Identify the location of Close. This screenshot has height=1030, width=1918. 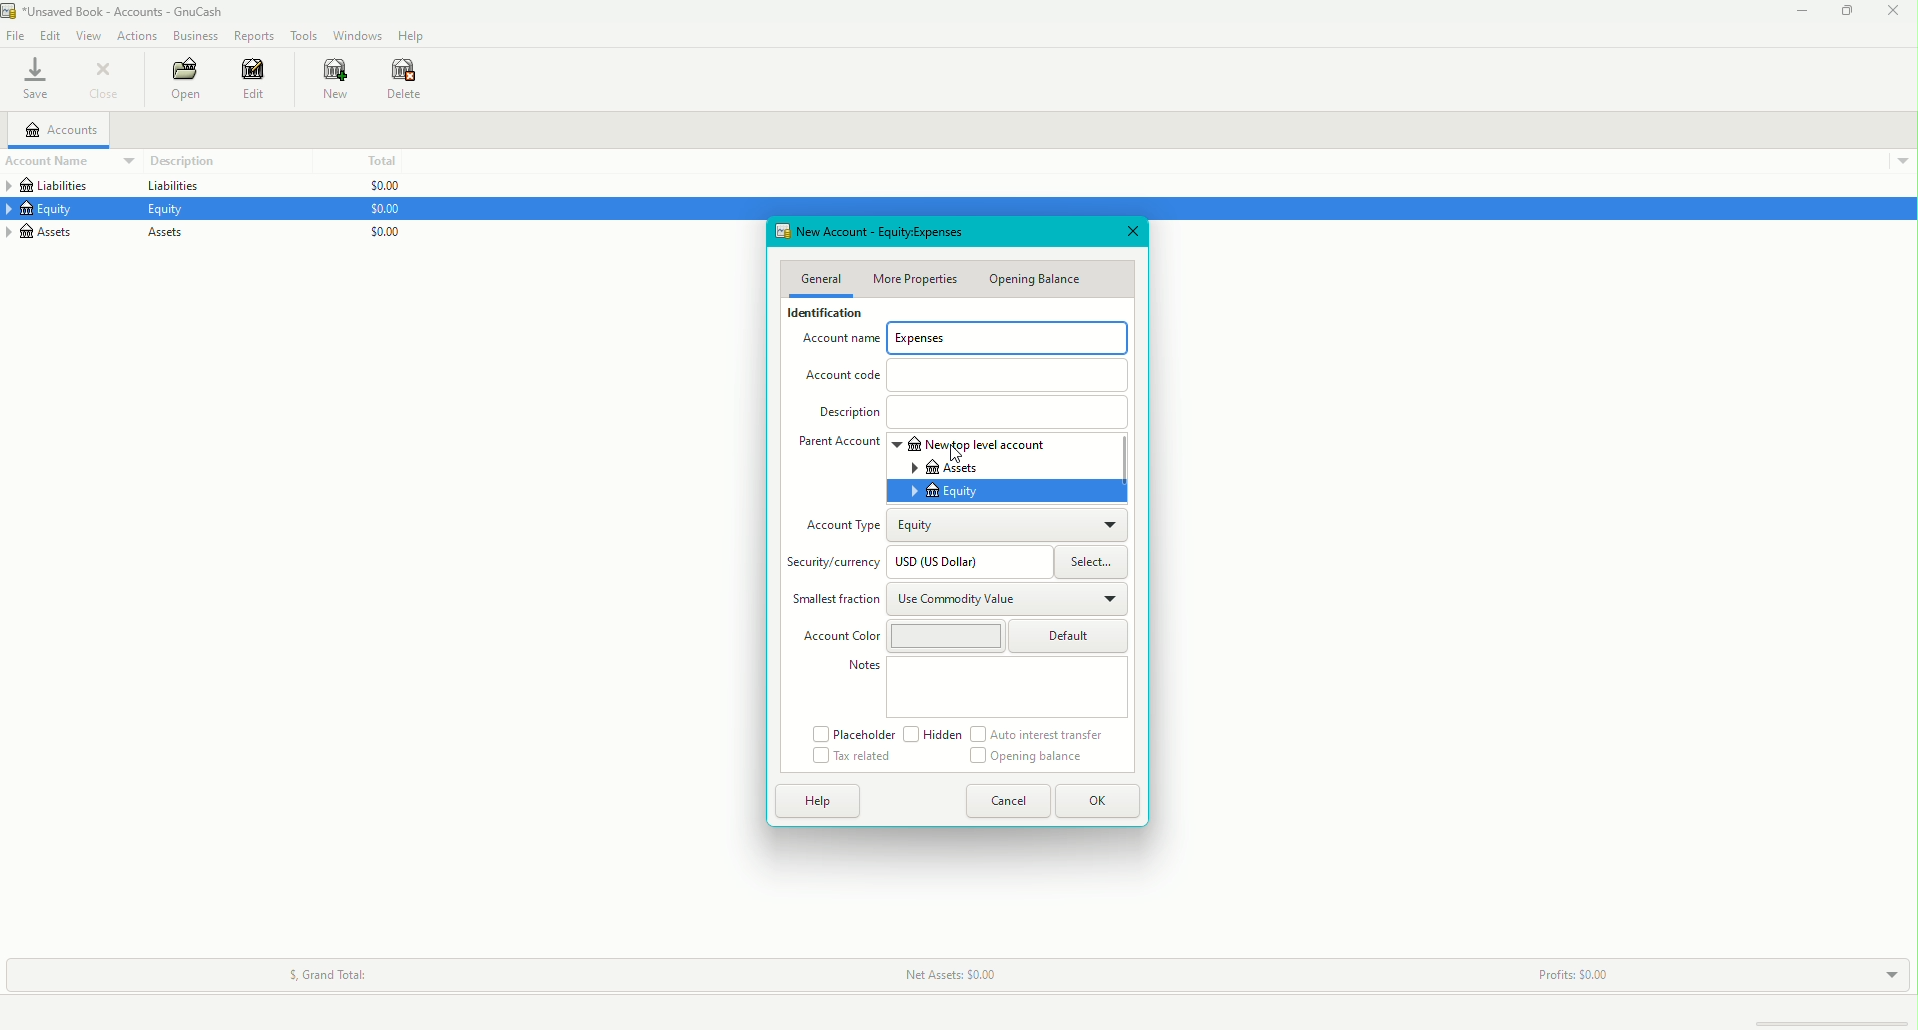
(1132, 233).